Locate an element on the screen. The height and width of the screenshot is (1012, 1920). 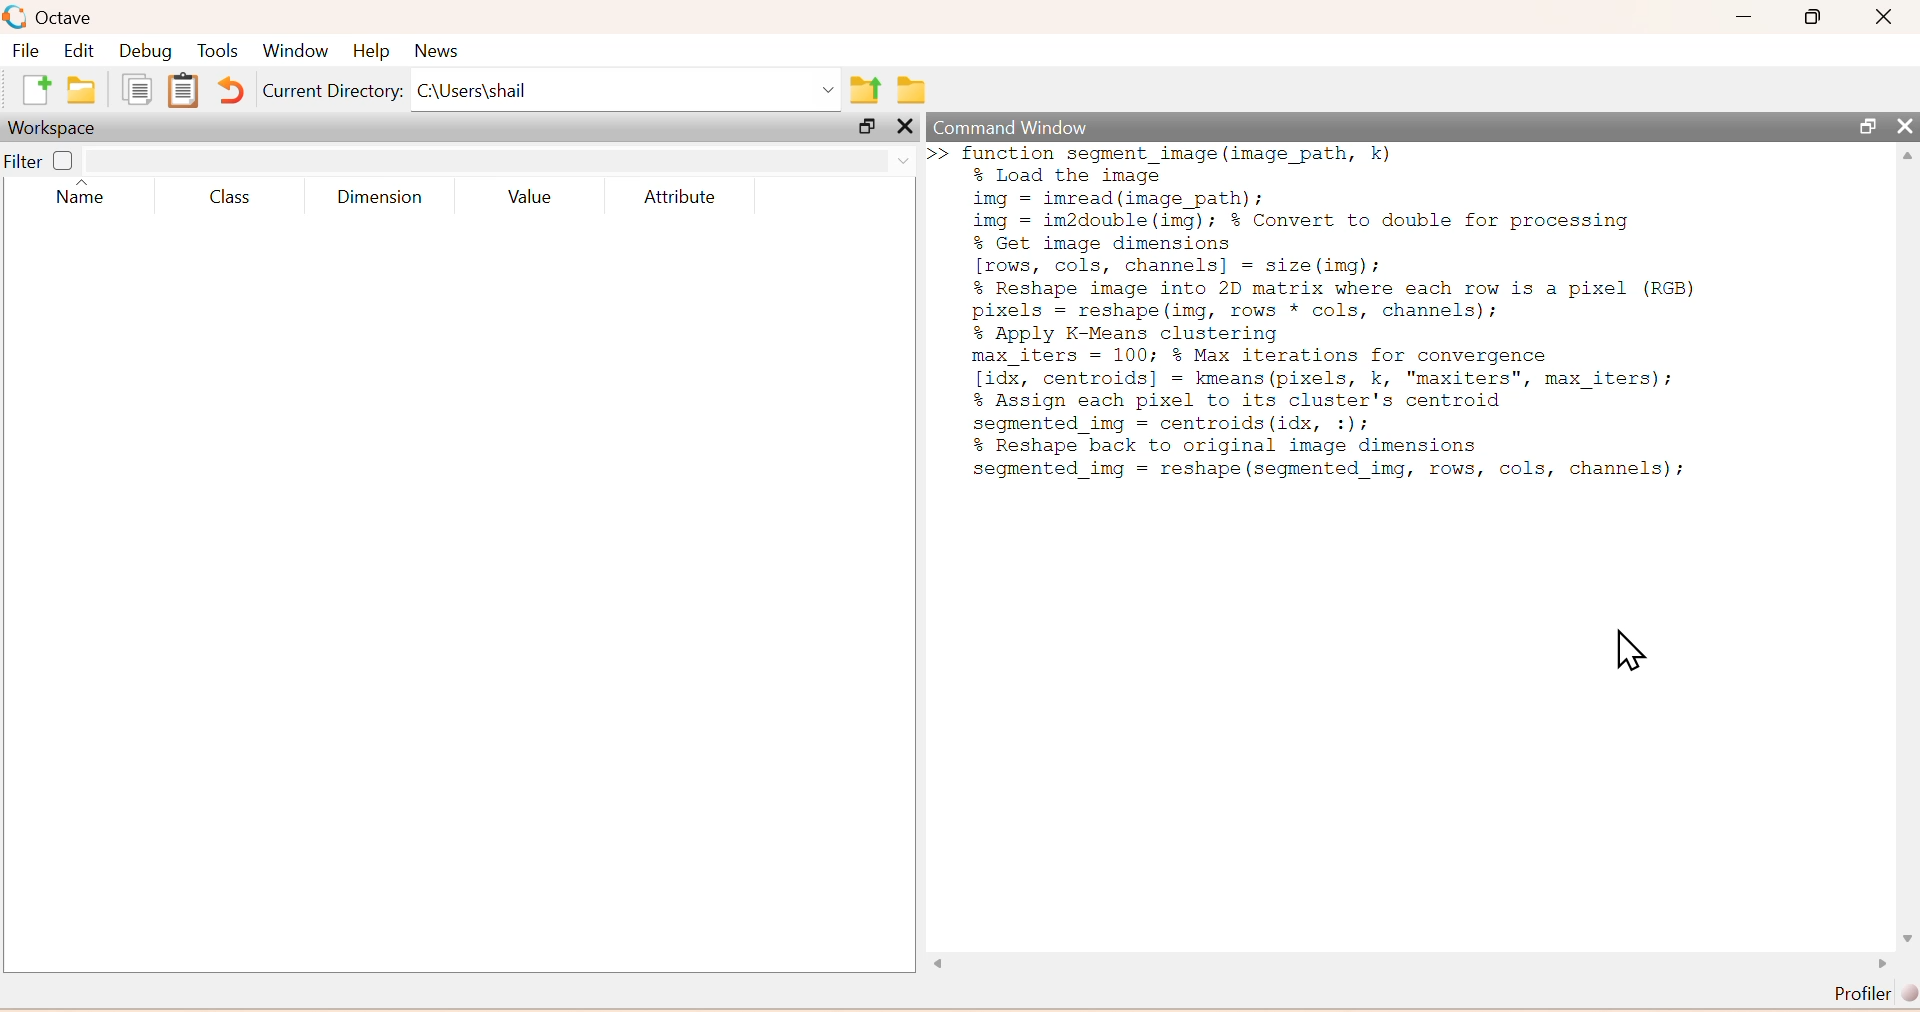
Minimize is located at coordinates (1746, 17).